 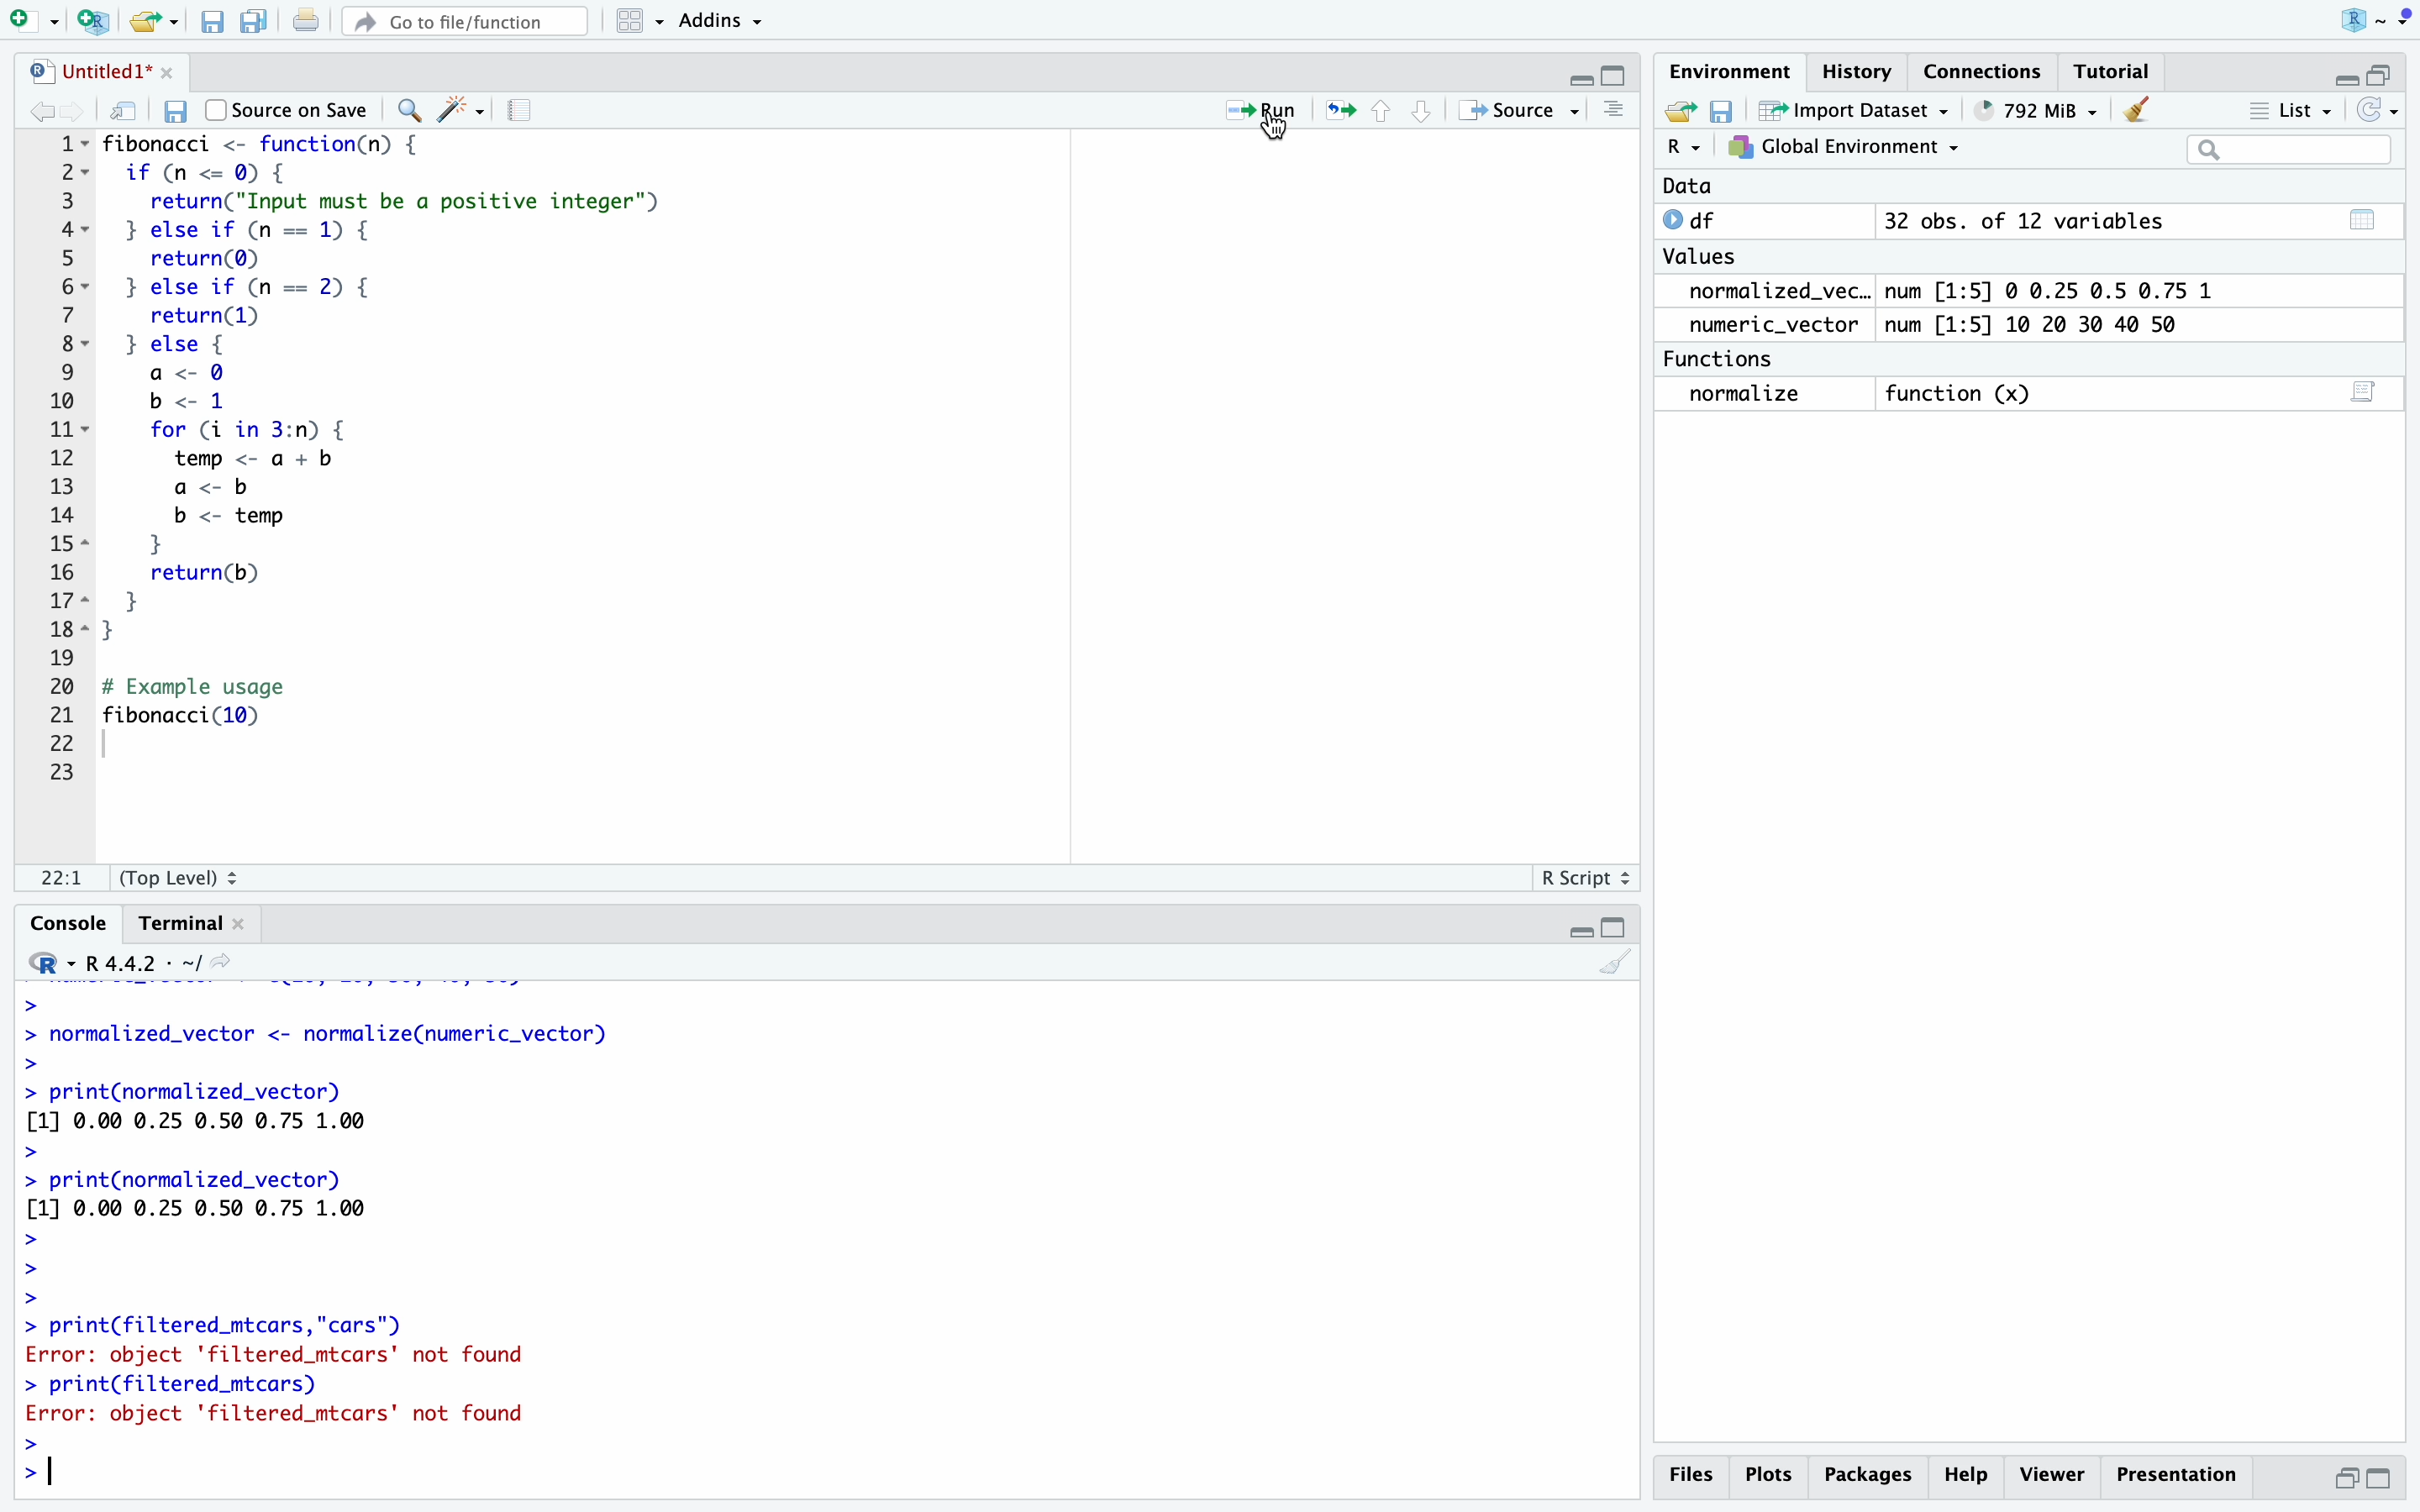 I want to click on RStudio, so click(x=2375, y=22).